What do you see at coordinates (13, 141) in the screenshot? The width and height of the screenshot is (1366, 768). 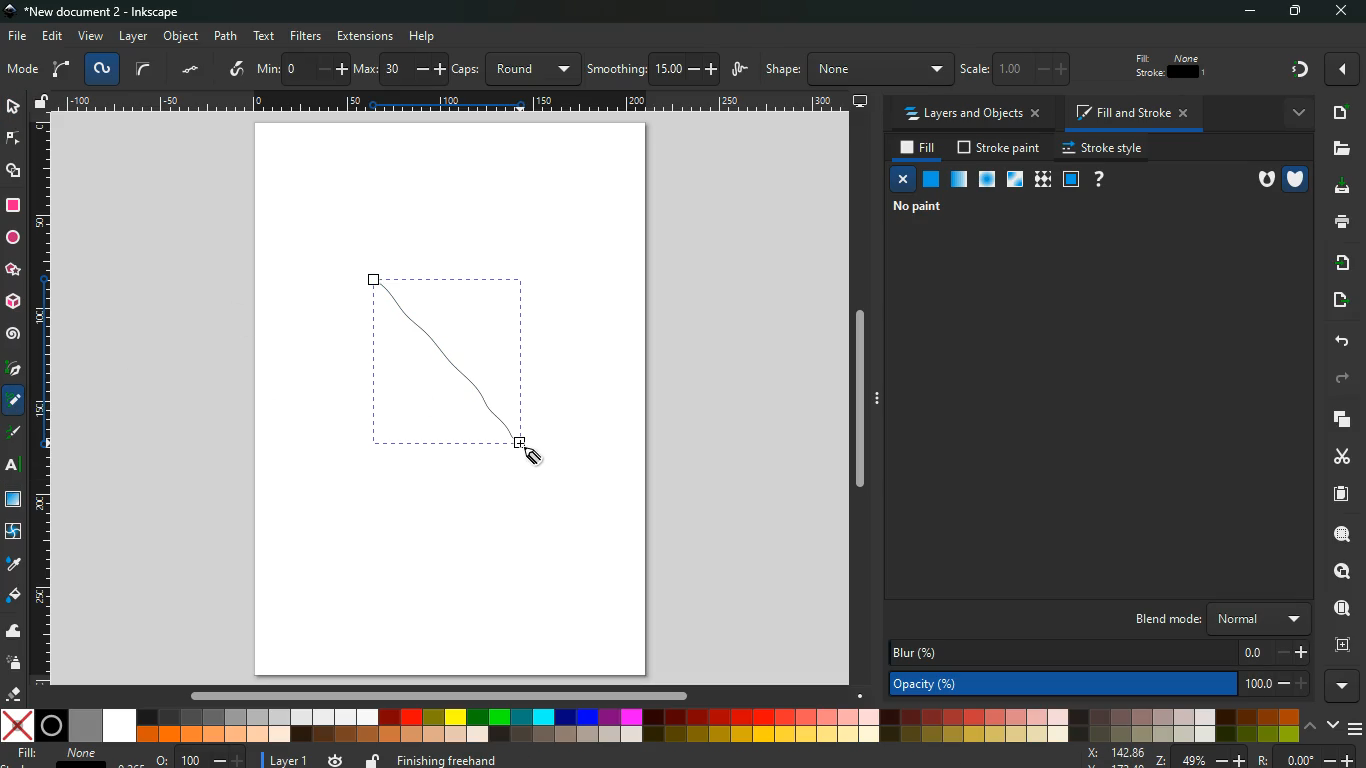 I see `edge` at bounding box center [13, 141].